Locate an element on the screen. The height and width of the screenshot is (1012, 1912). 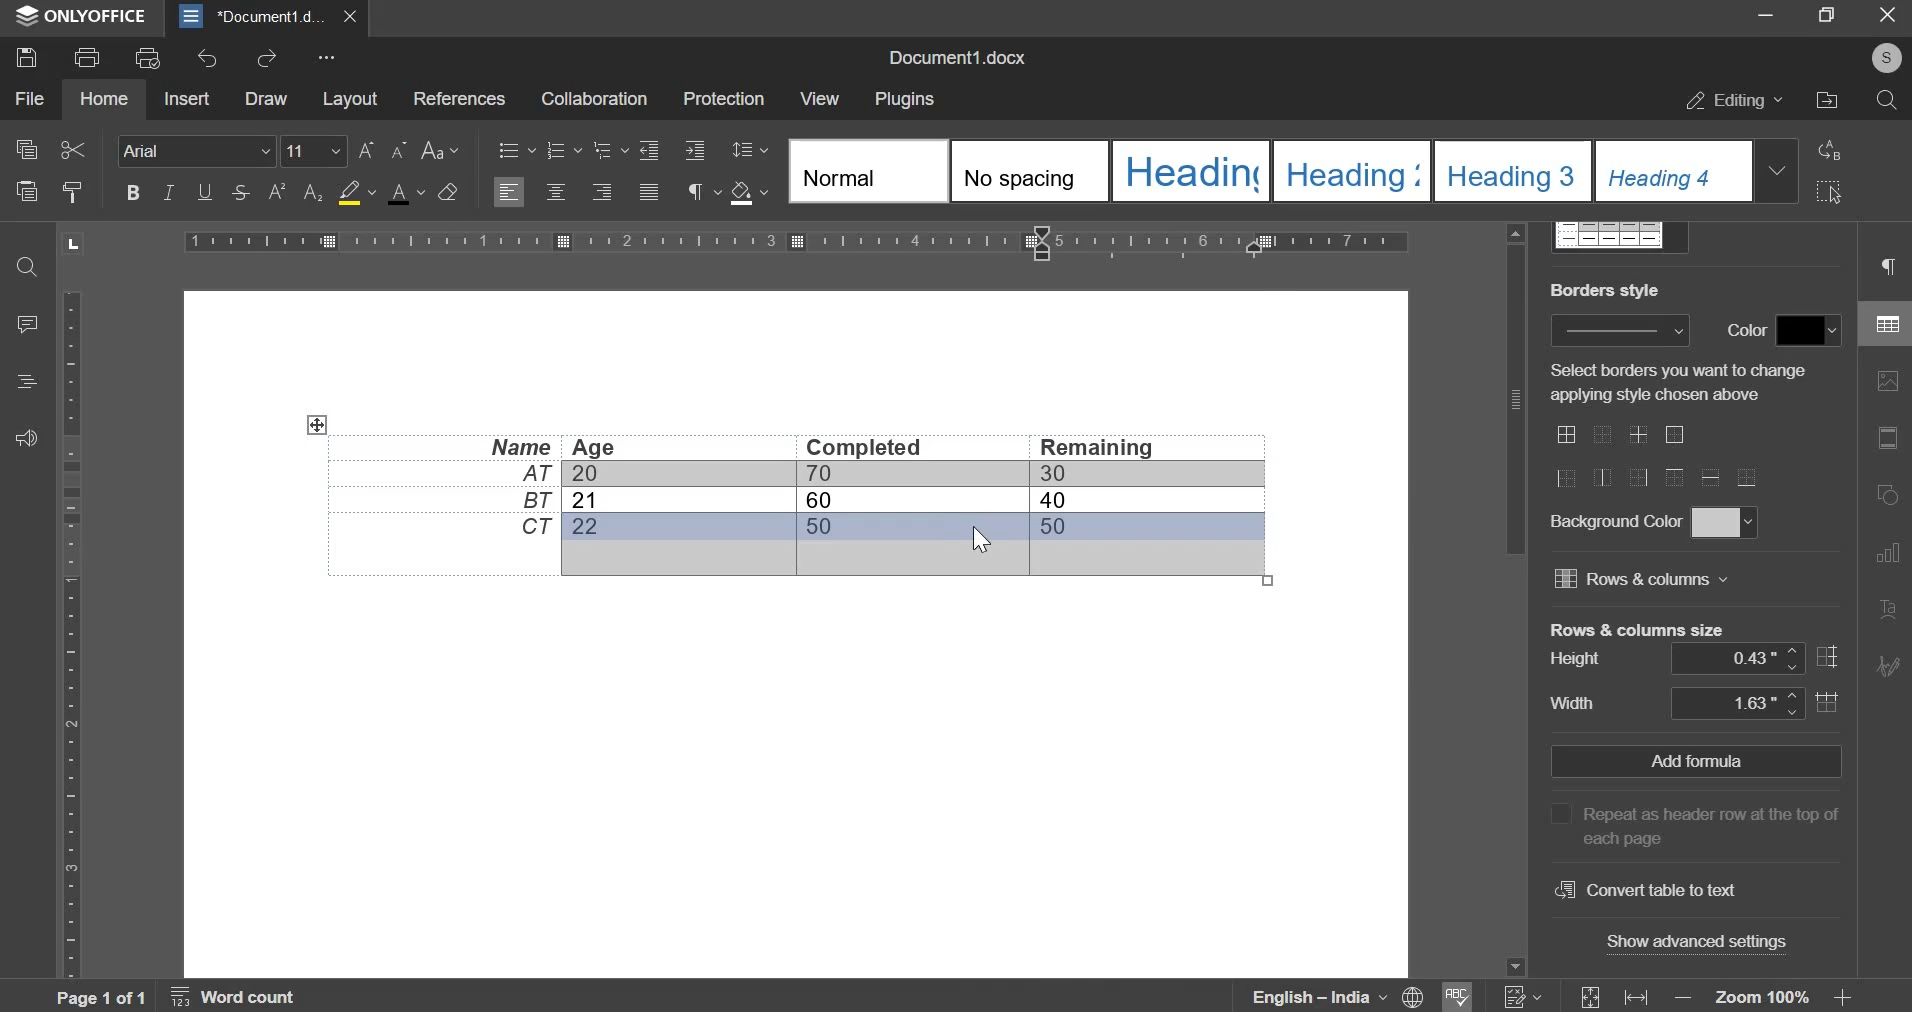
document name is located at coordinates (953, 59).